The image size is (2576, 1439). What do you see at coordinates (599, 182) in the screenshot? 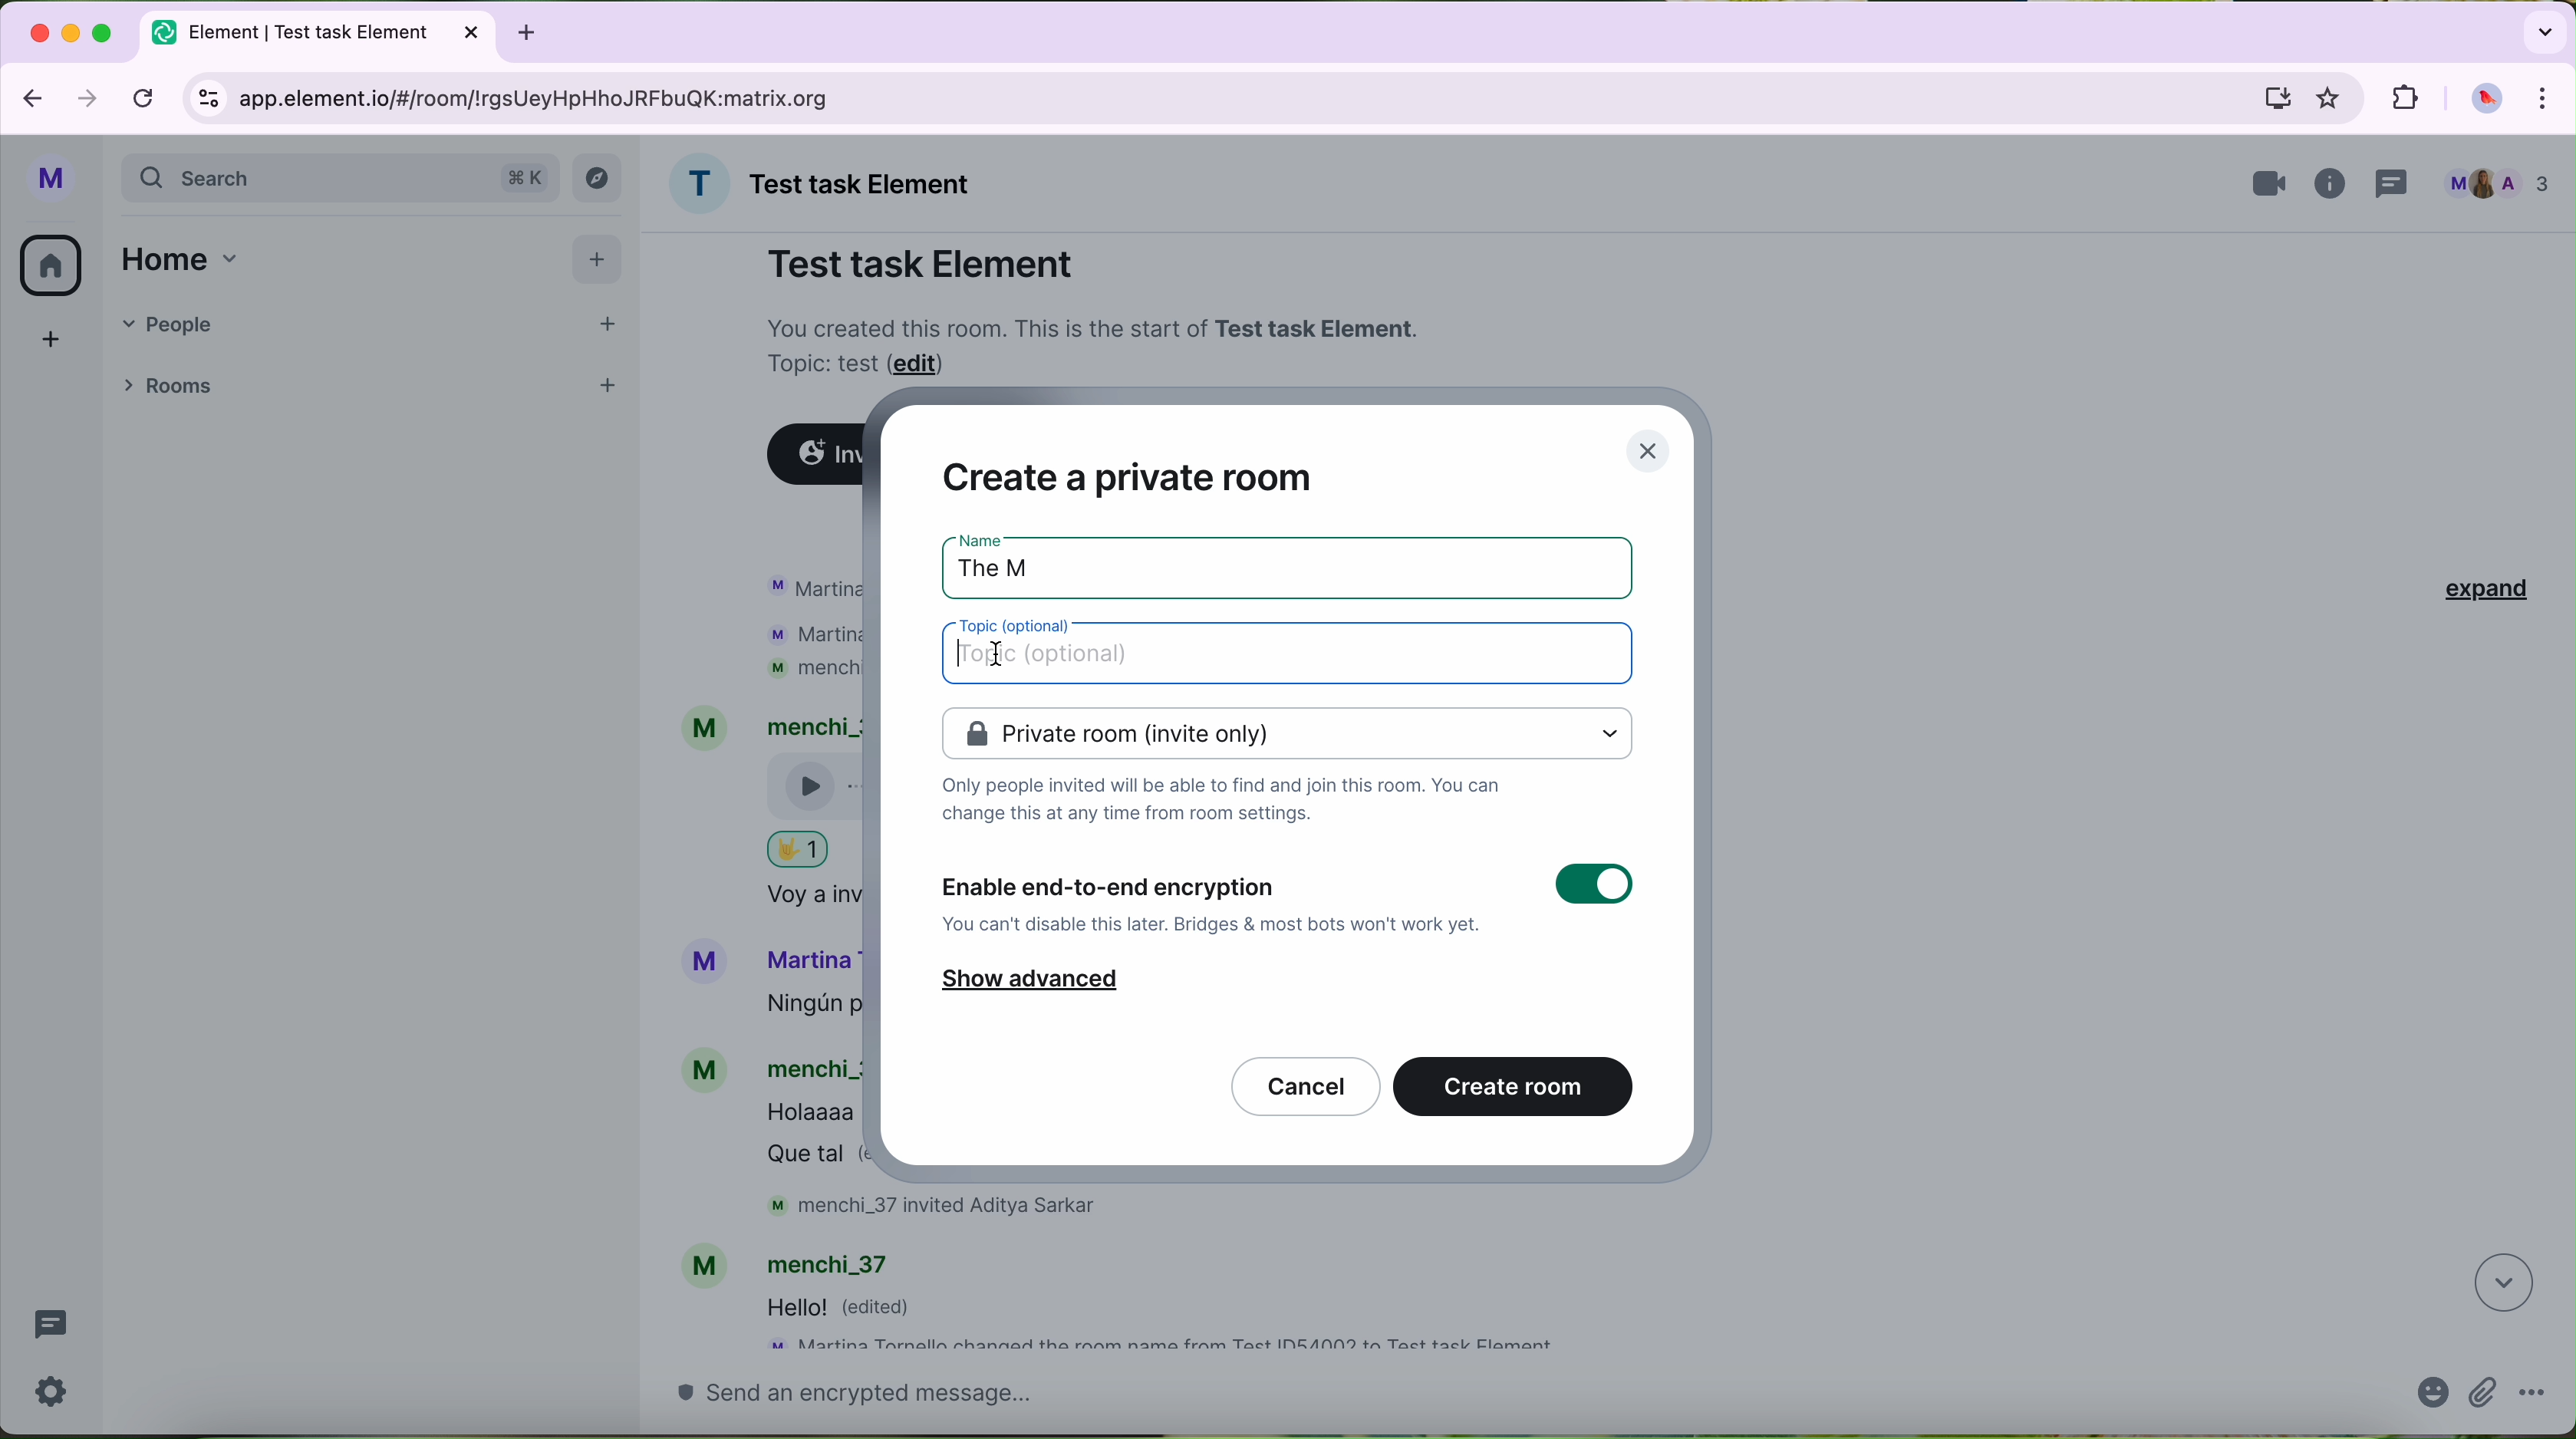
I see `explore button` at bounding box center [599, 182].